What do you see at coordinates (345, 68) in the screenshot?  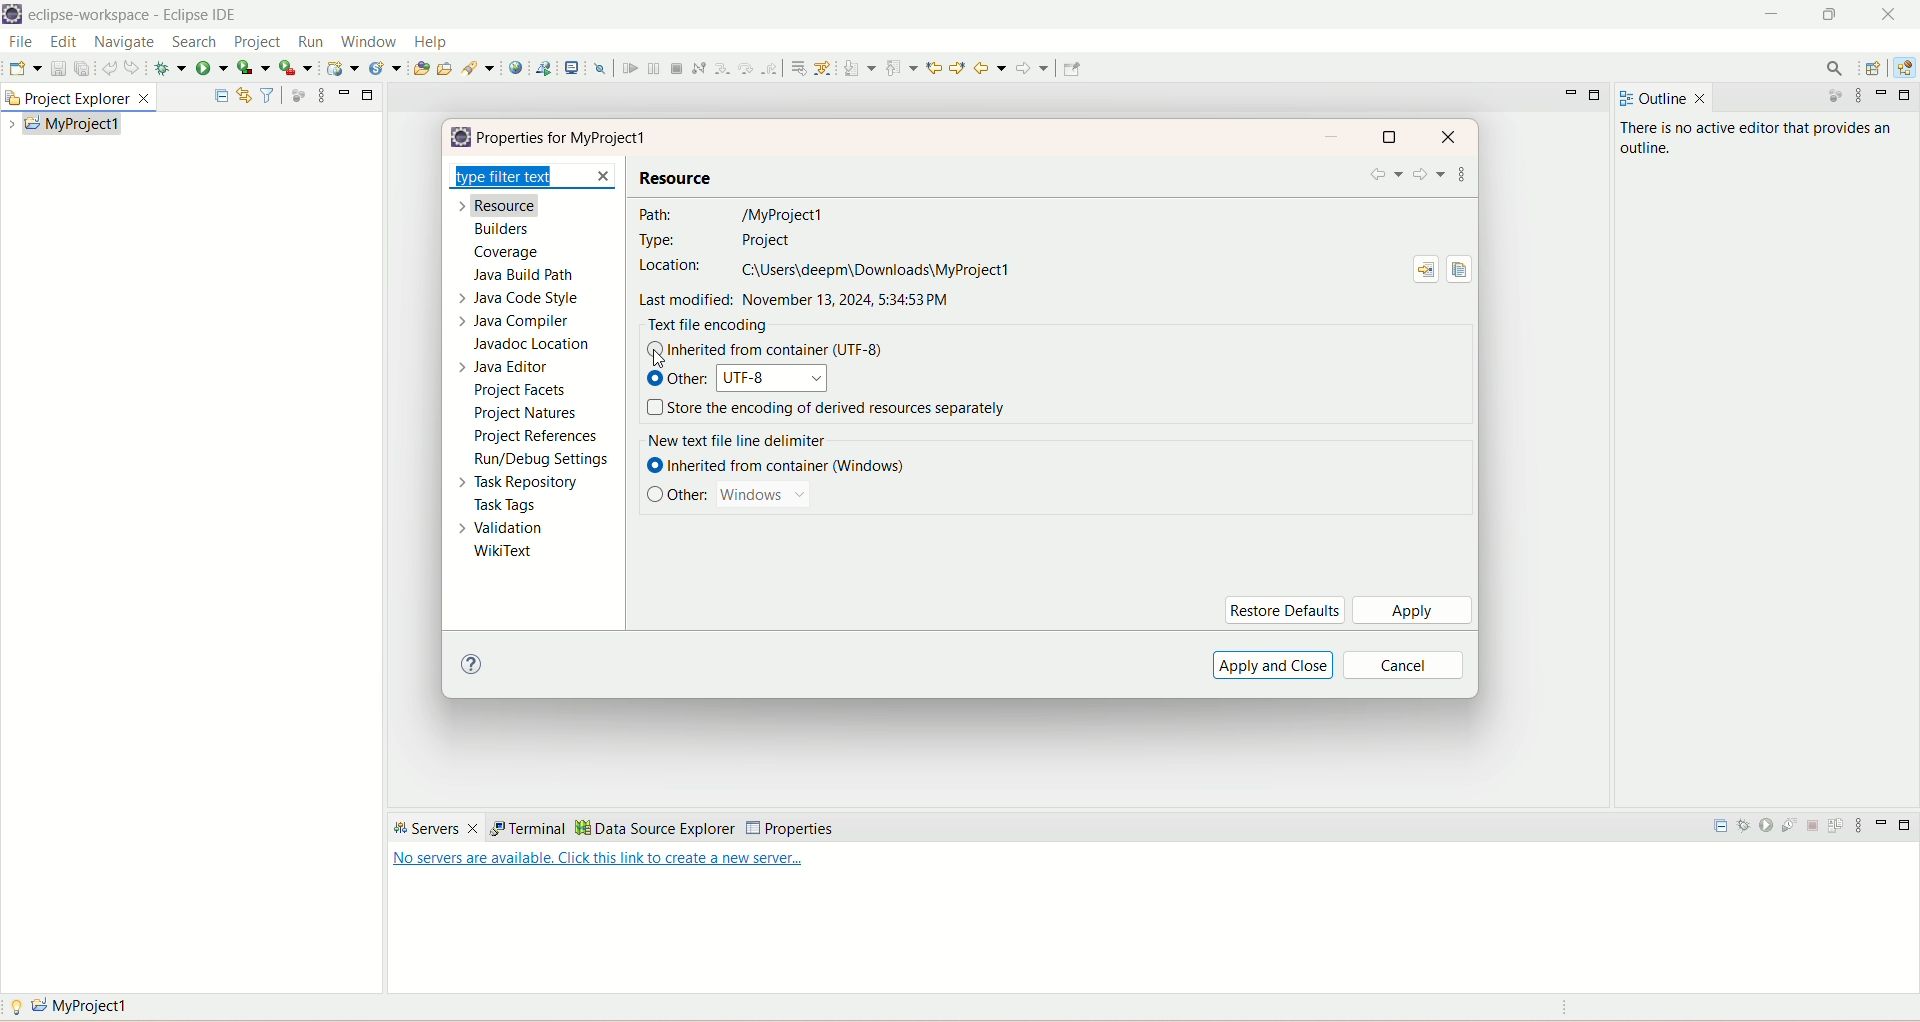 I see `create a dynamic web service` at bounding box center [345, 68].